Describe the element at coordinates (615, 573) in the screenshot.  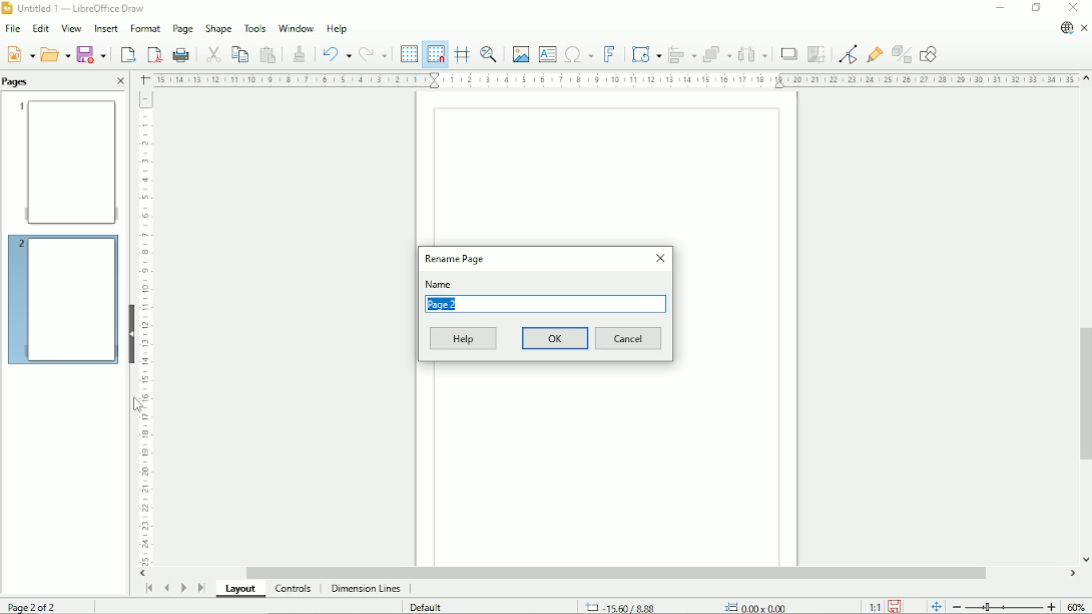
I see `Horizontal scrollbar` at that location.